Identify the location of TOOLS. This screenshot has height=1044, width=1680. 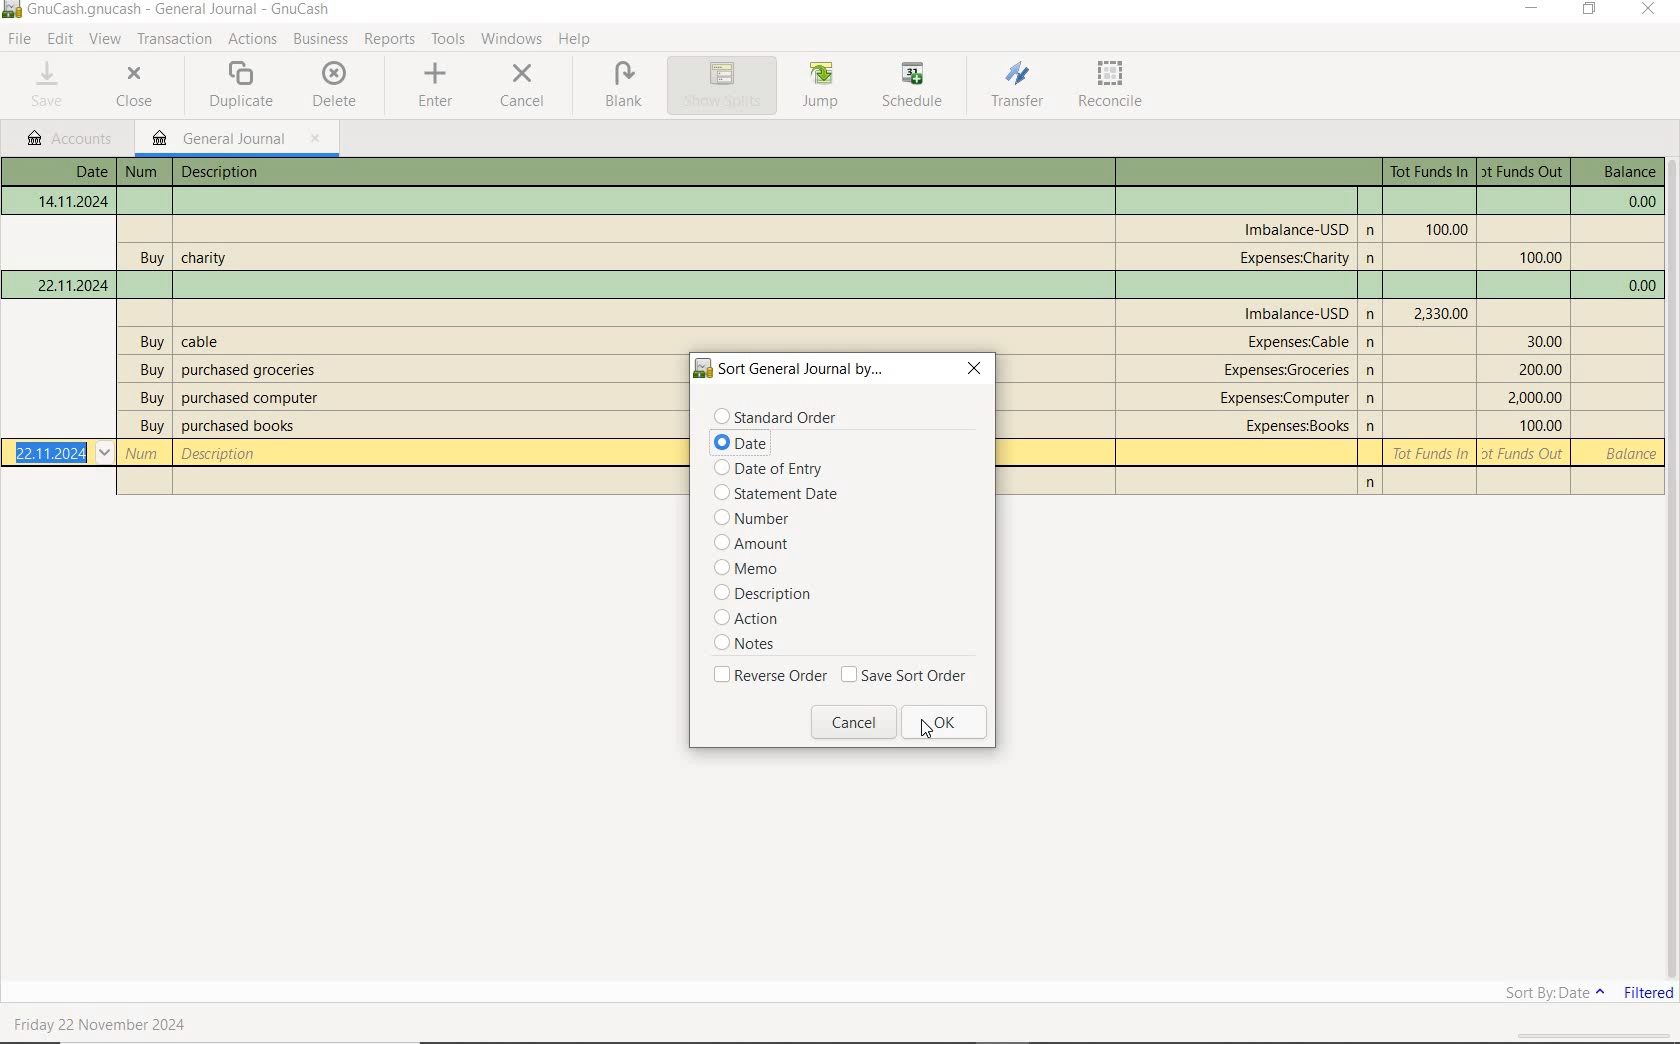
(448, 40).